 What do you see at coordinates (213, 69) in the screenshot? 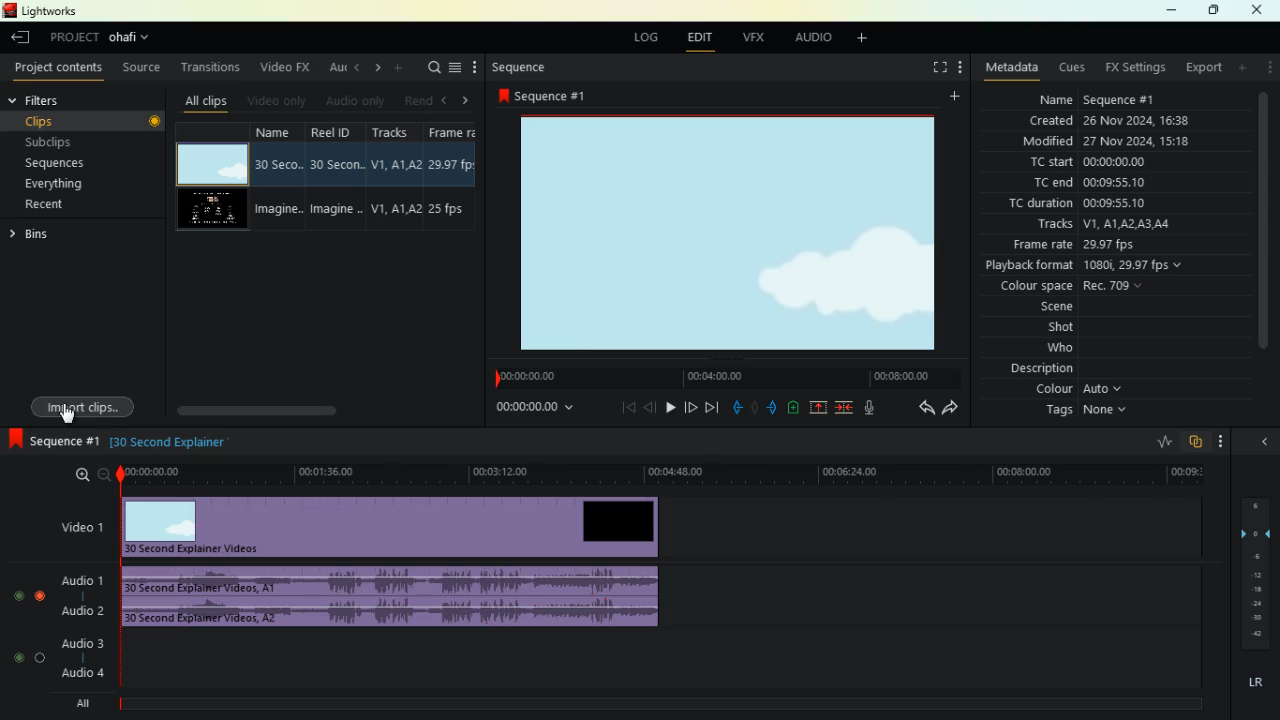
I see `transitions` at bounding box center [213, 69].